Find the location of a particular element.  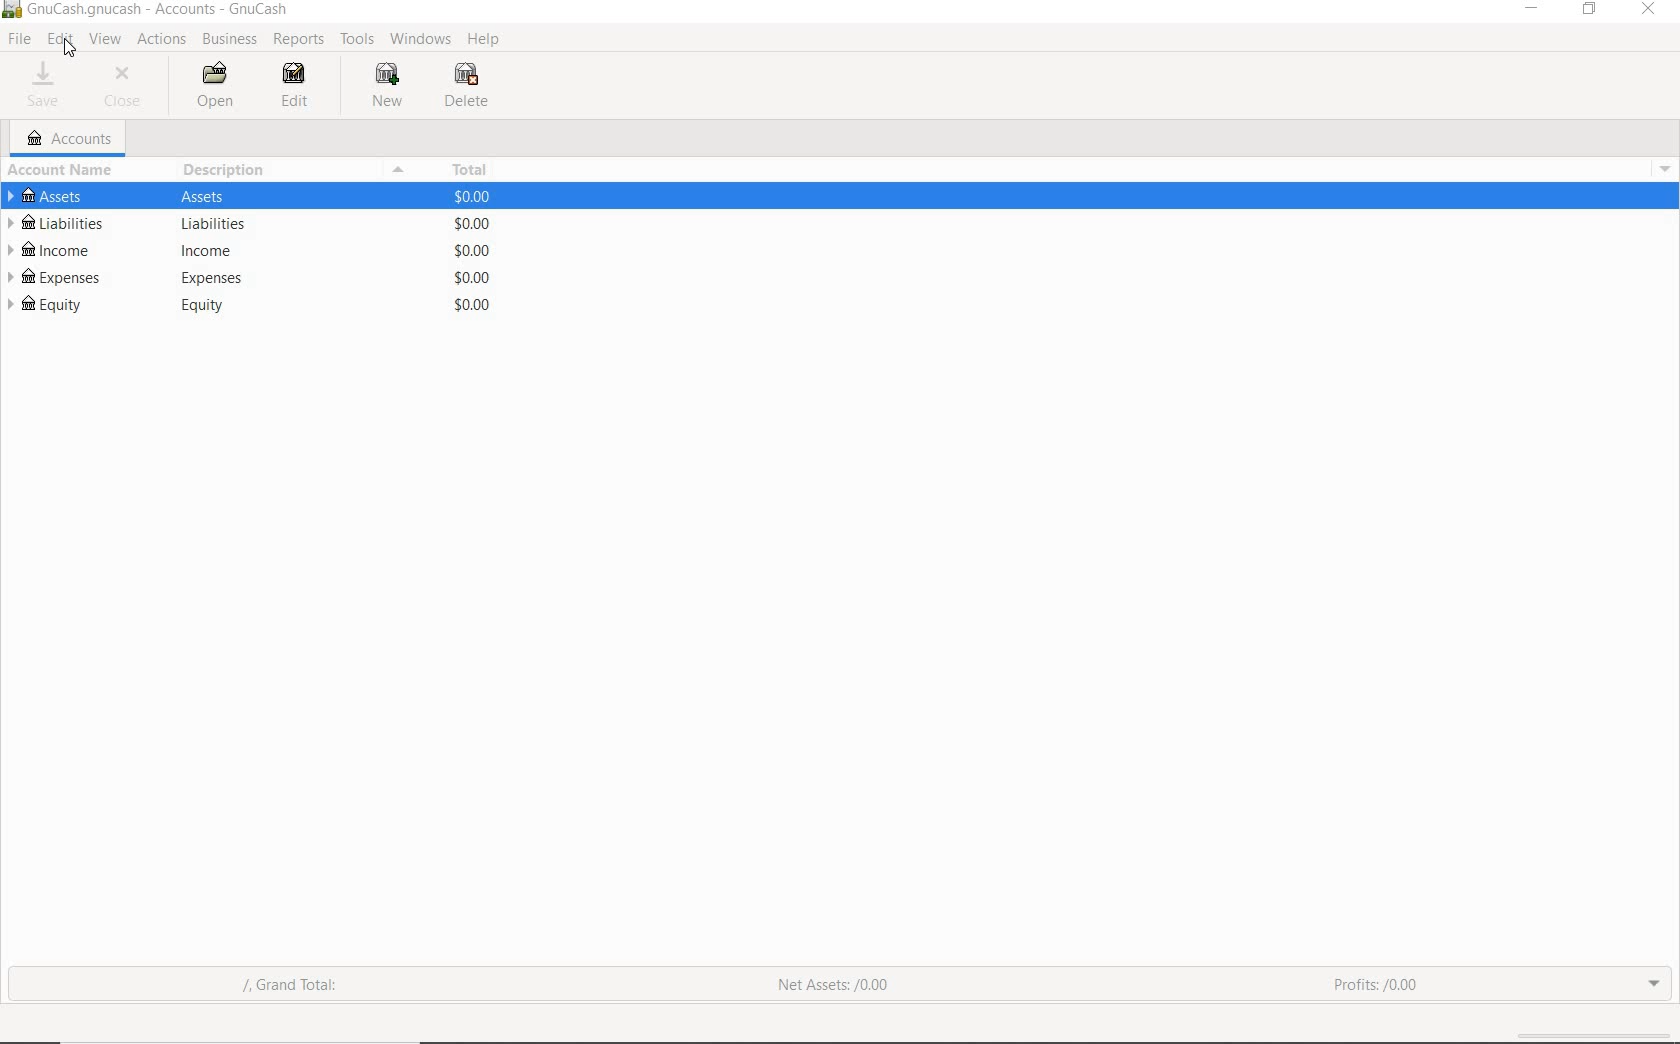

INCOME is located at coordinates (54, 251).